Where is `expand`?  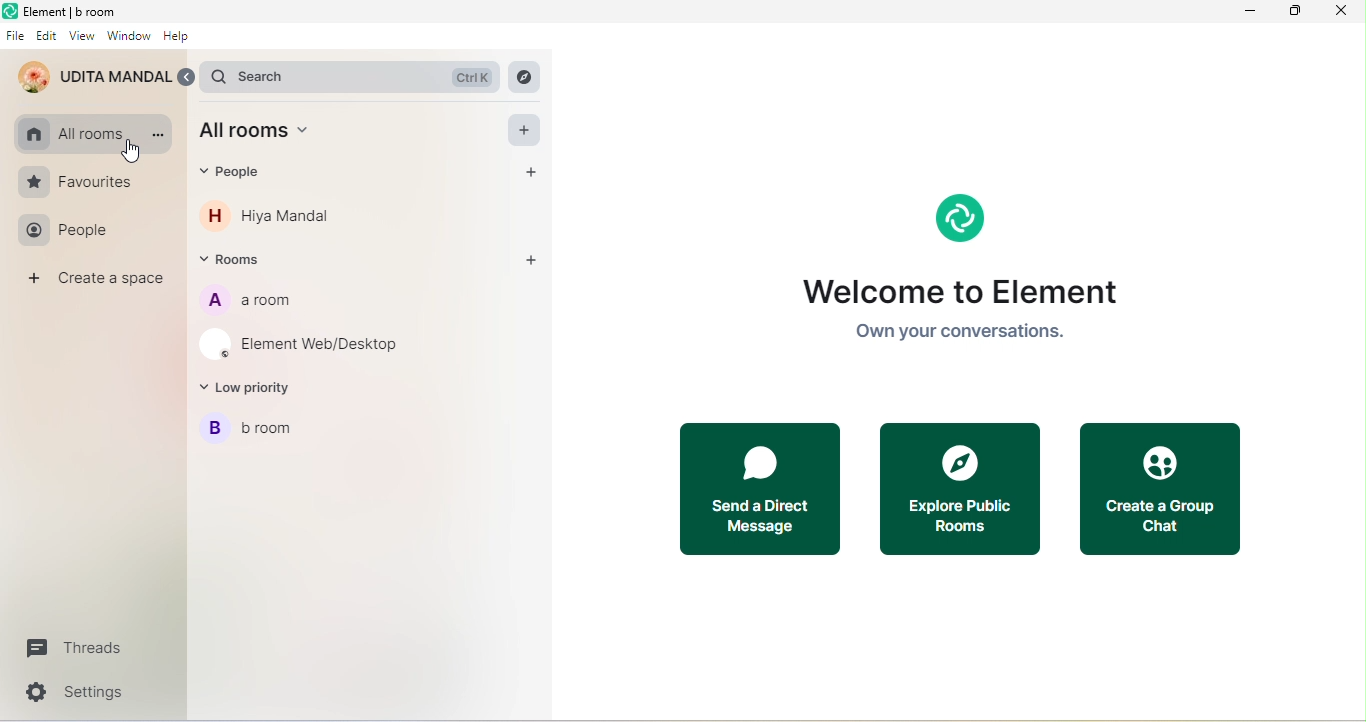
expand is located at coordinates (189, 78).